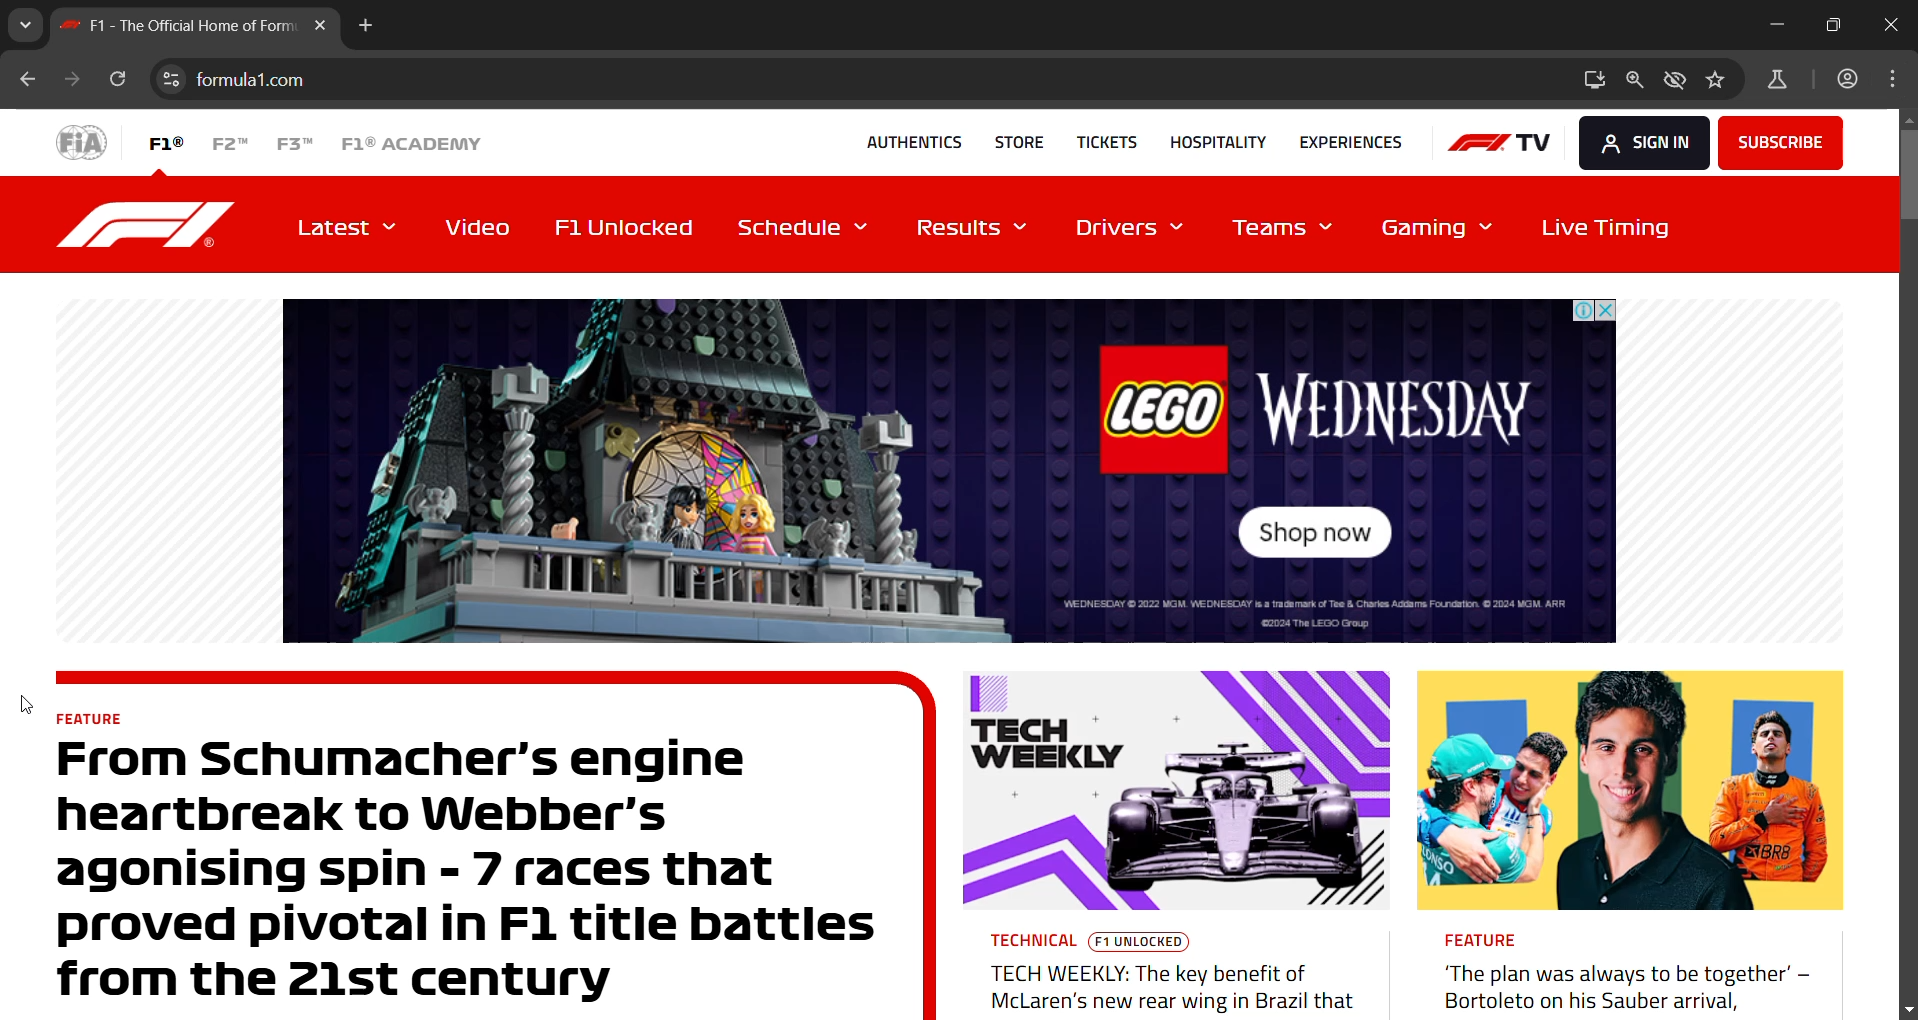  What do you see at coordinates (975, 229) in the screenshot?
I see `Results` at bounding box center [975, 229].